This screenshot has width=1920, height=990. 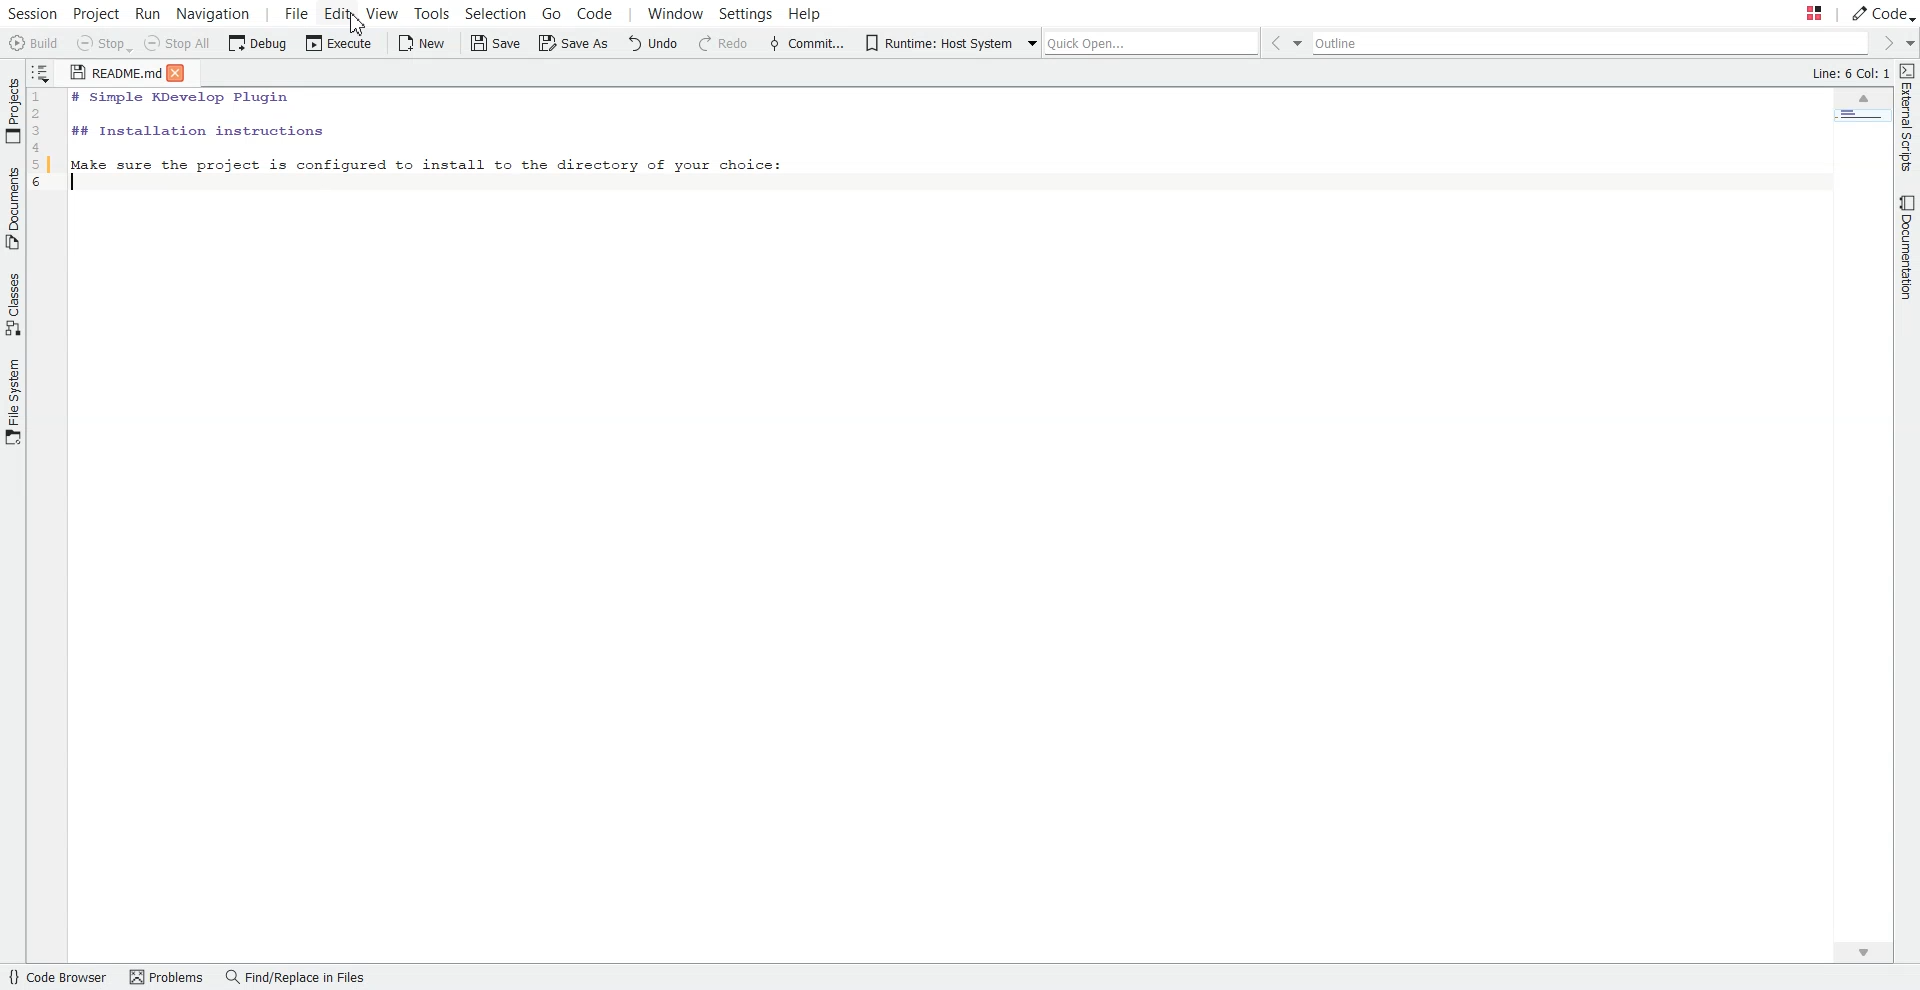 I want to click on Redo, so click(x=723, y=44).